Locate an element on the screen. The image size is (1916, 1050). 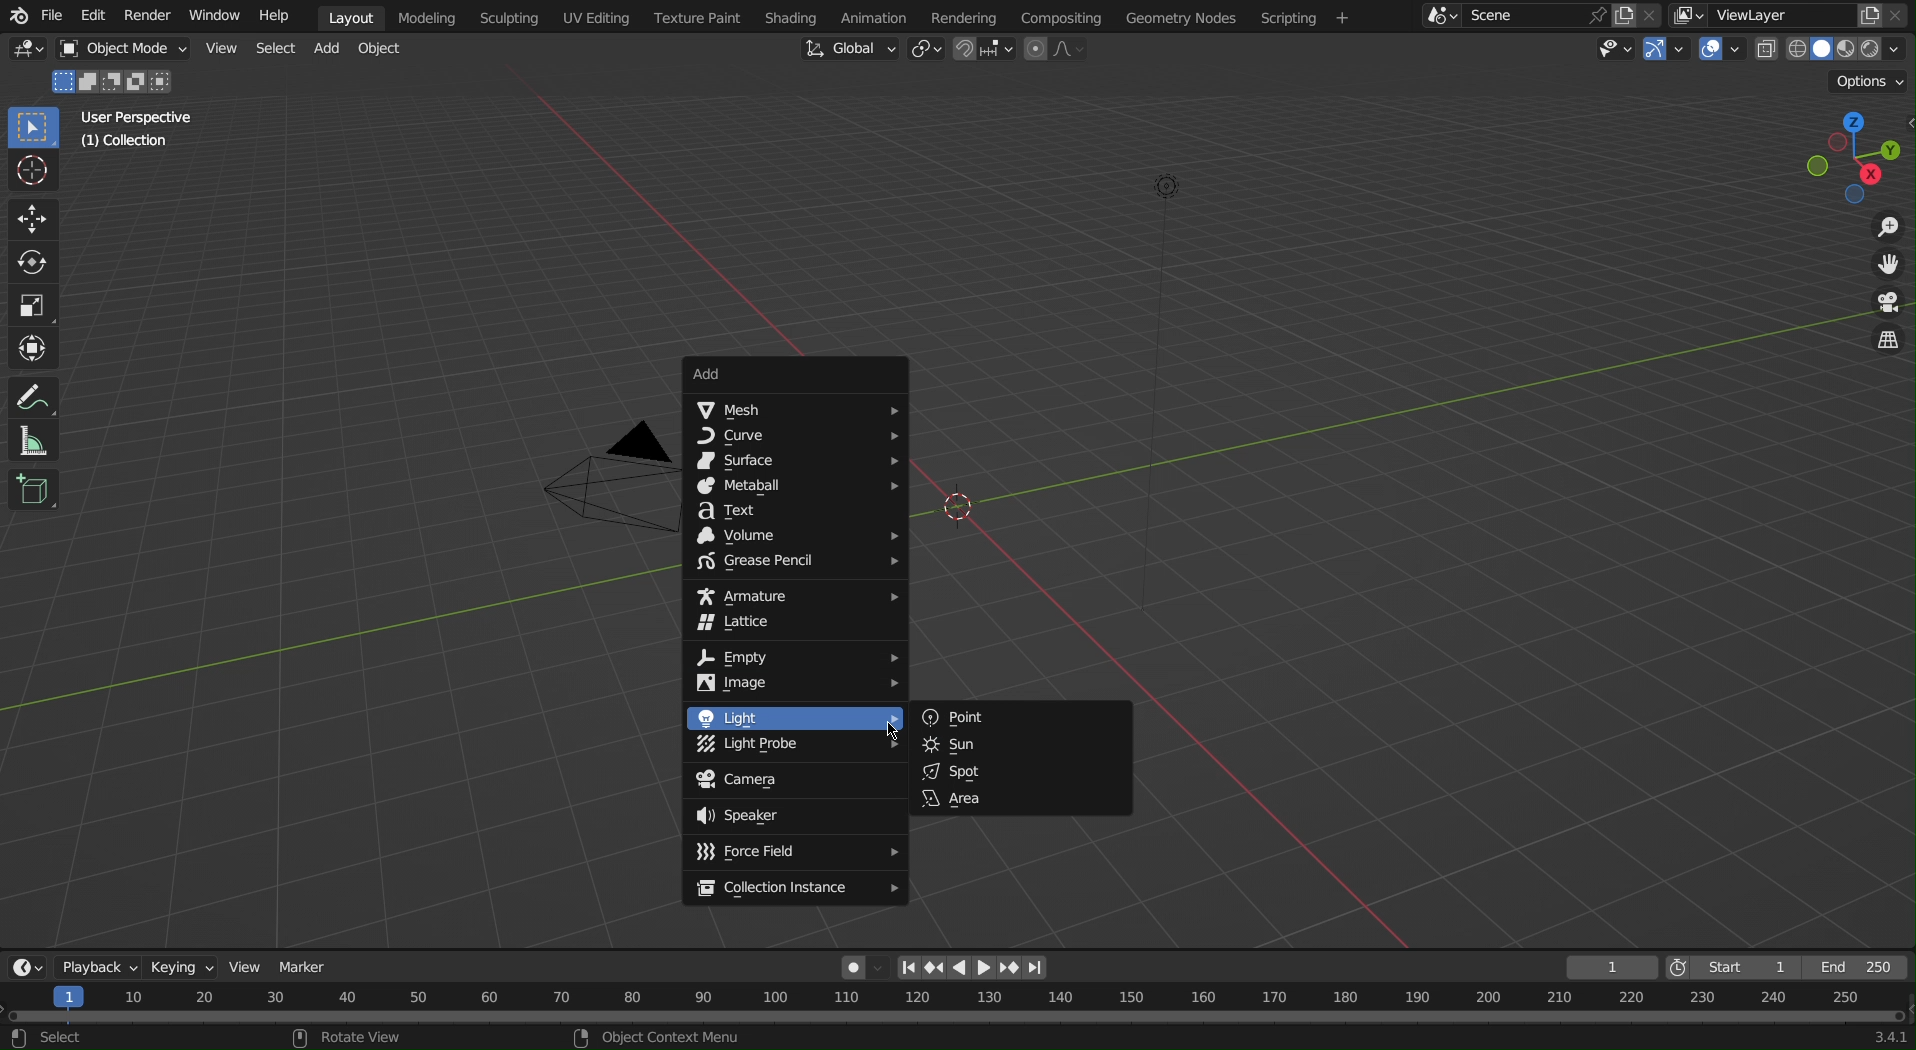
Editor Types is located at coordinates (29, 52).